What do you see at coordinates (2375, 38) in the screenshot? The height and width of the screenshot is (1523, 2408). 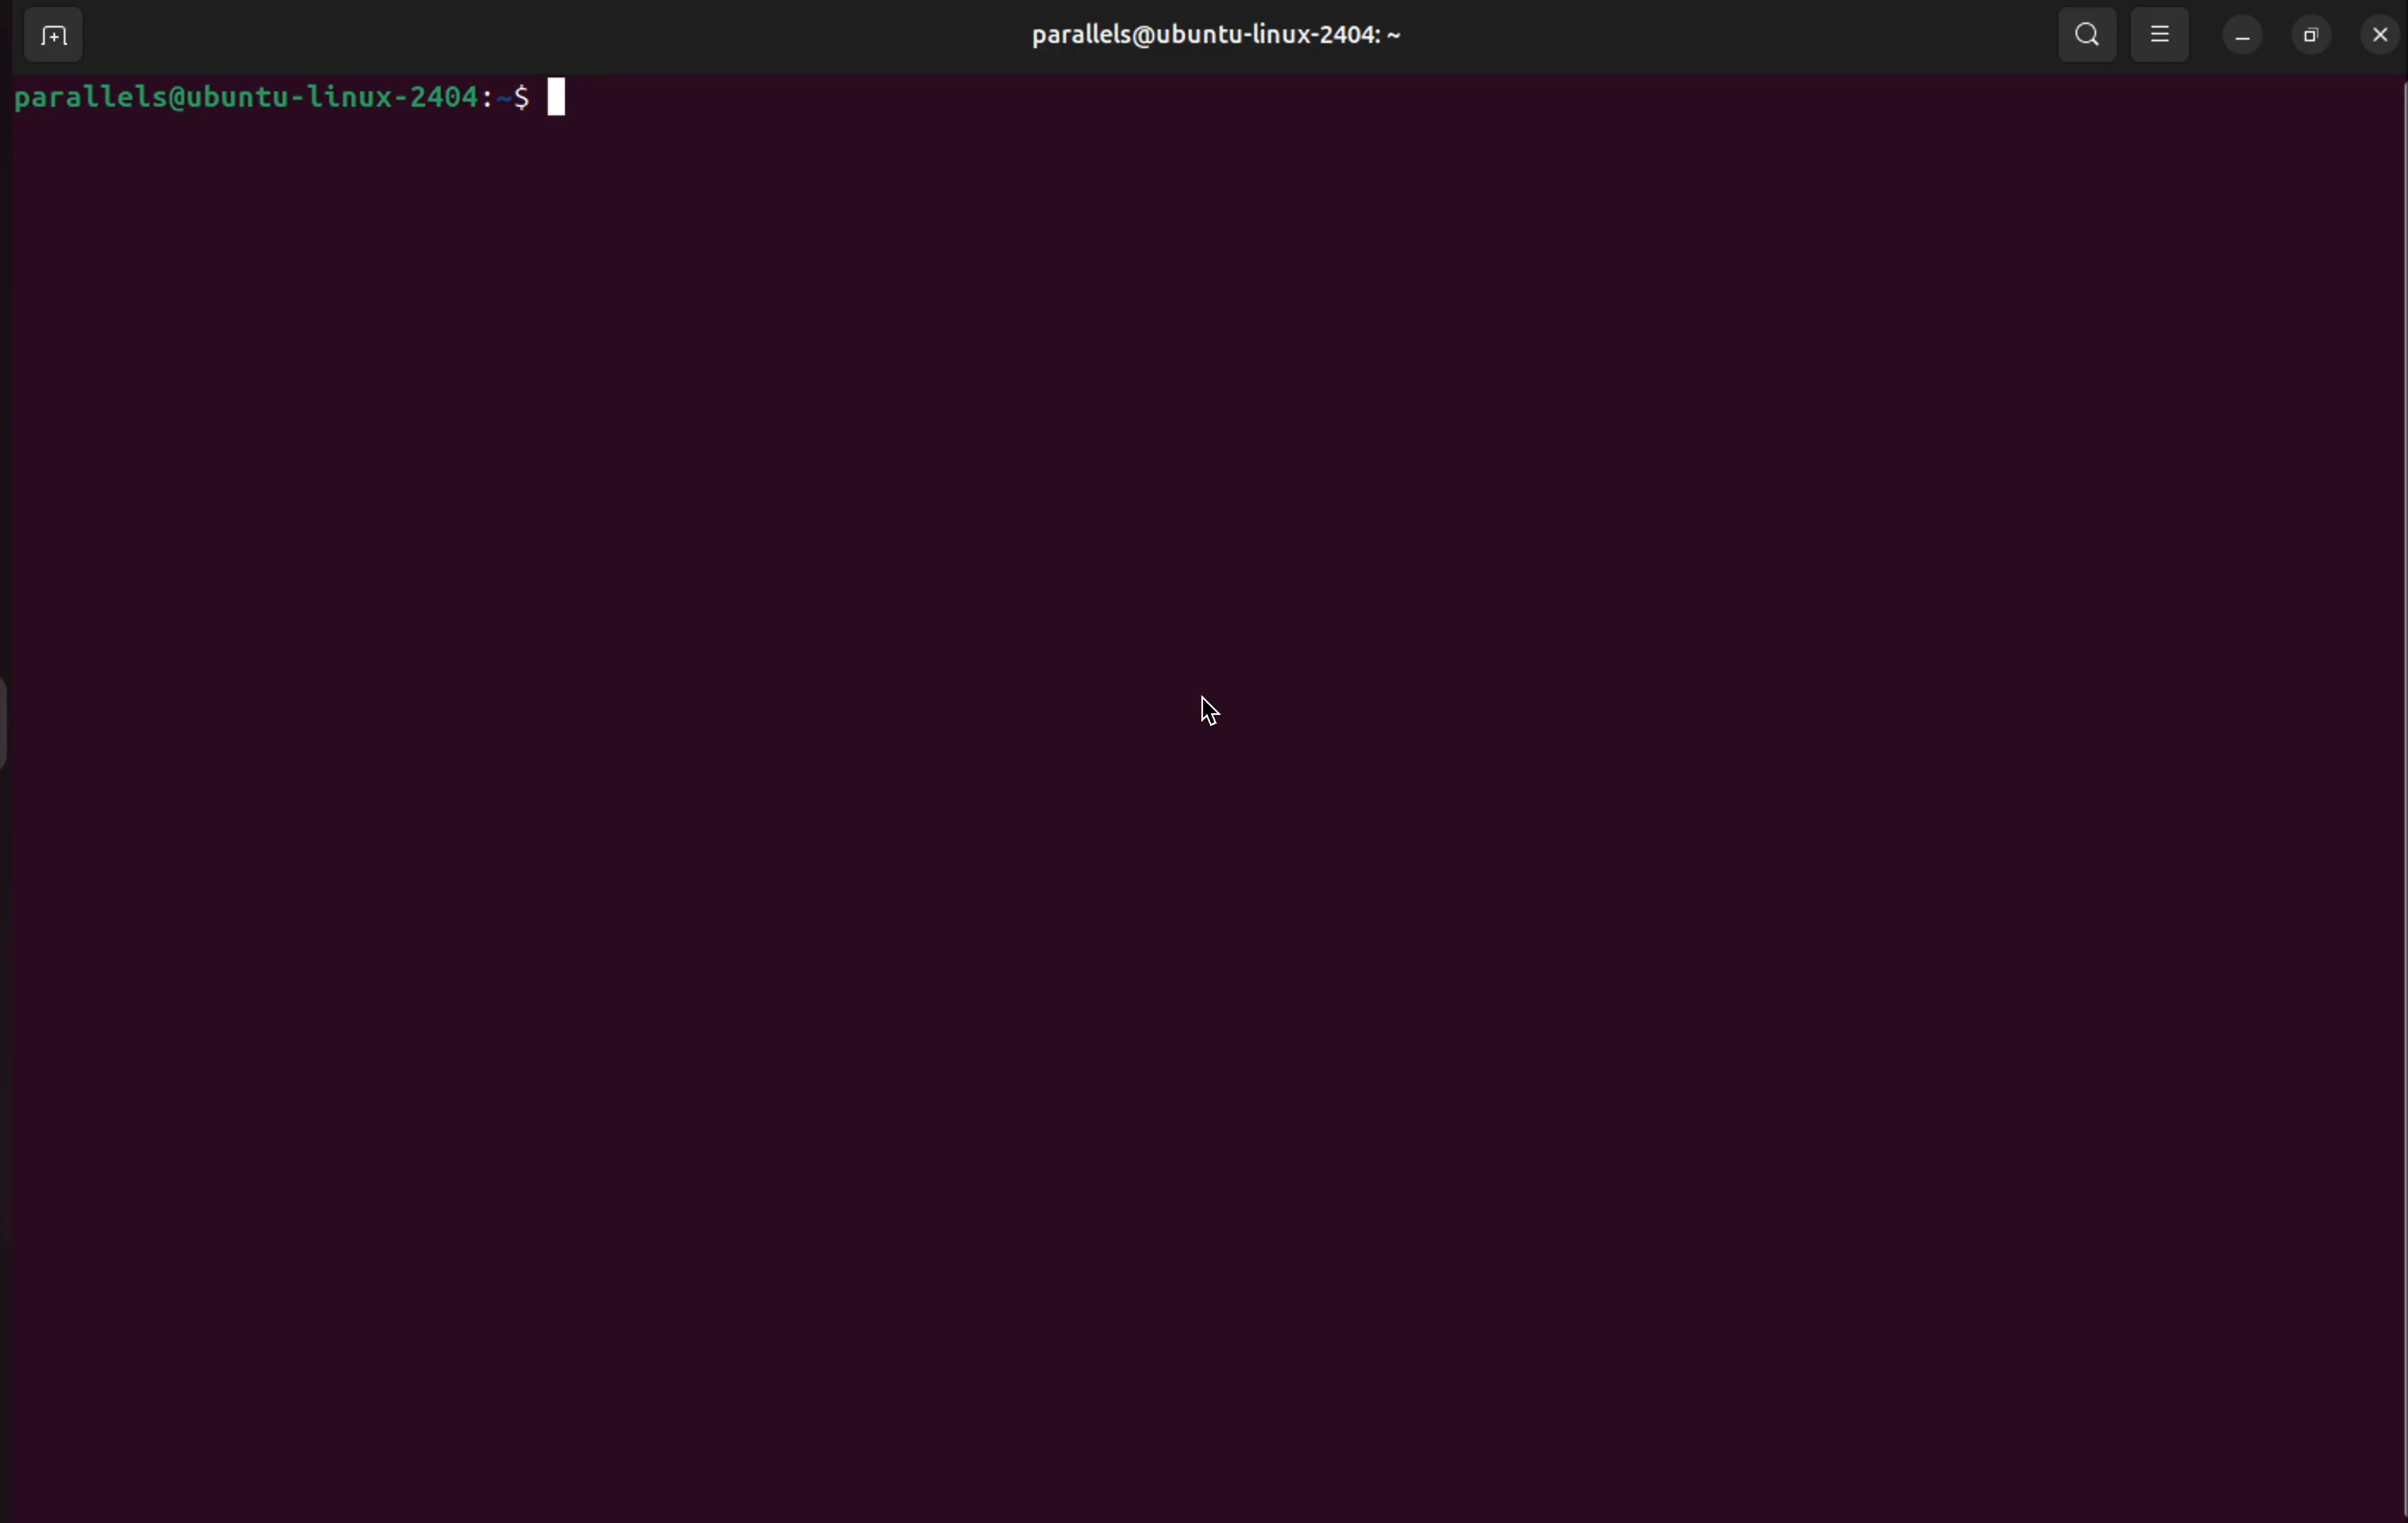 I see `close` at bounding box center [2375, 38].